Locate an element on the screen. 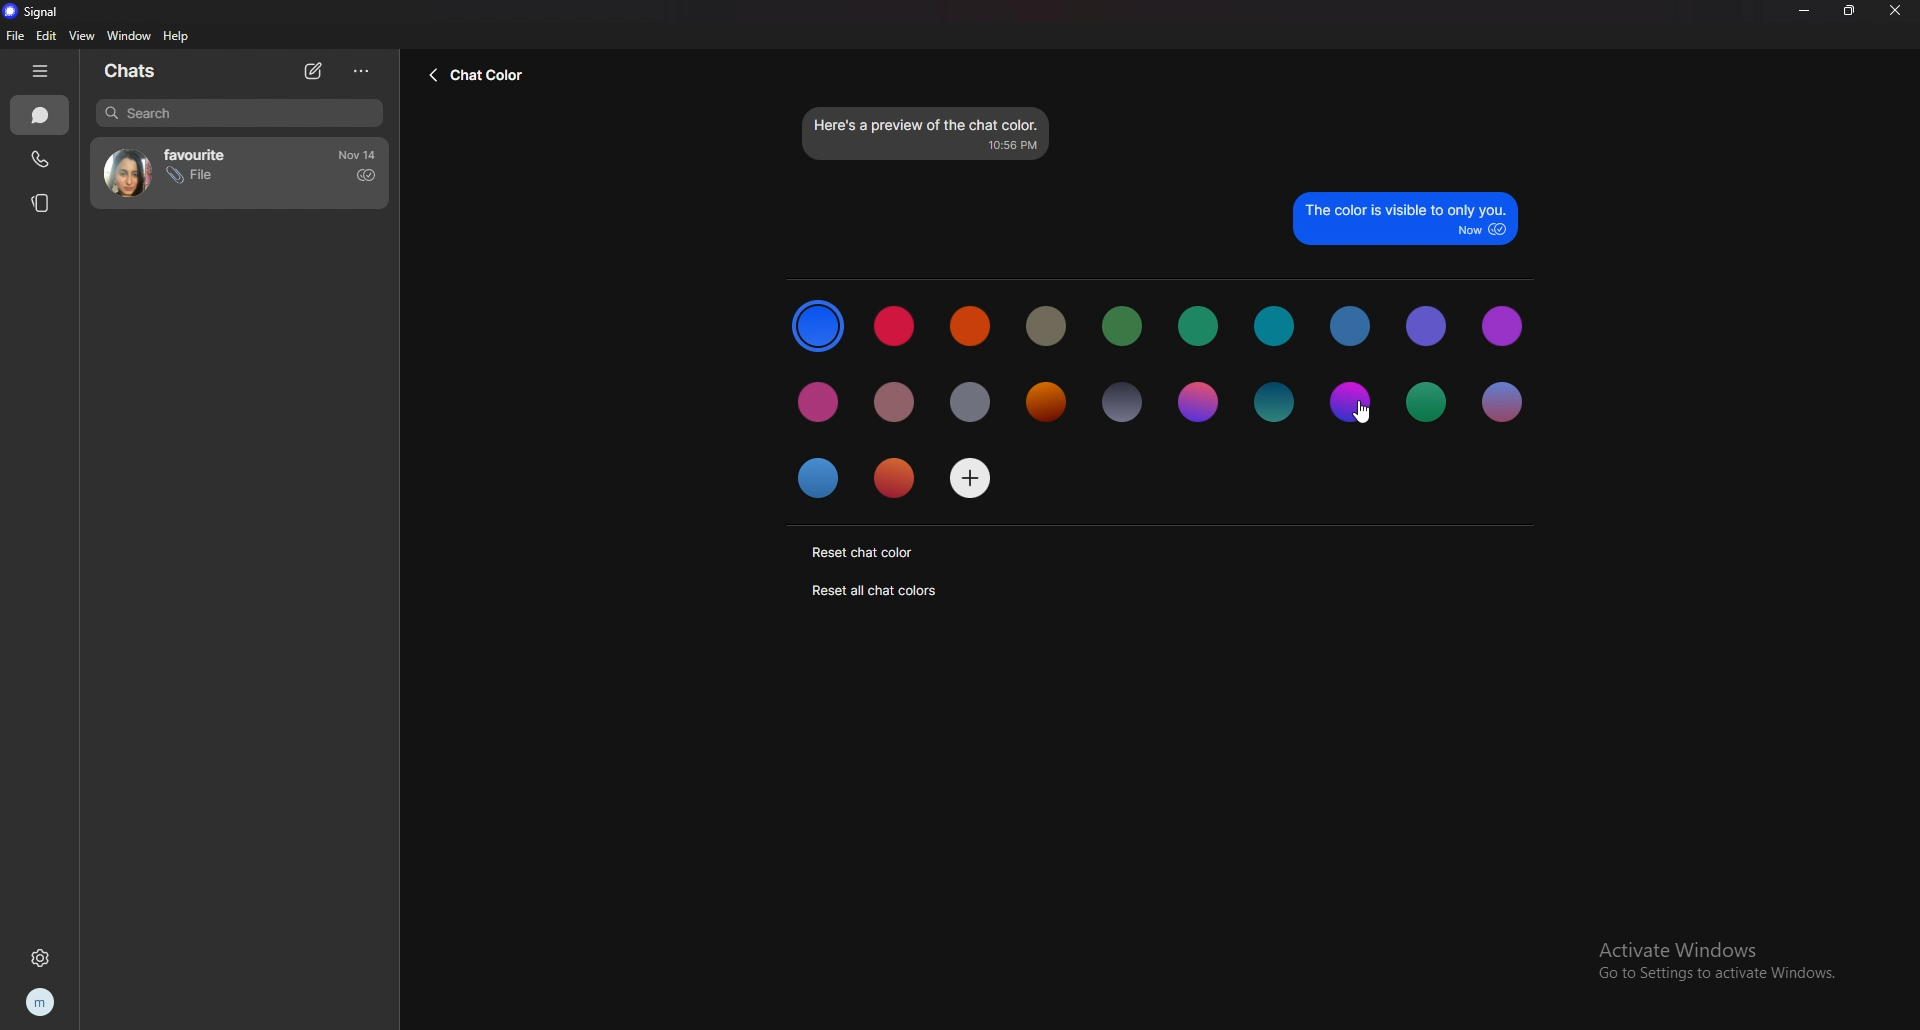 The width and height of the screenshot is (1920, 1030). help is located at coordinates (178, 37).